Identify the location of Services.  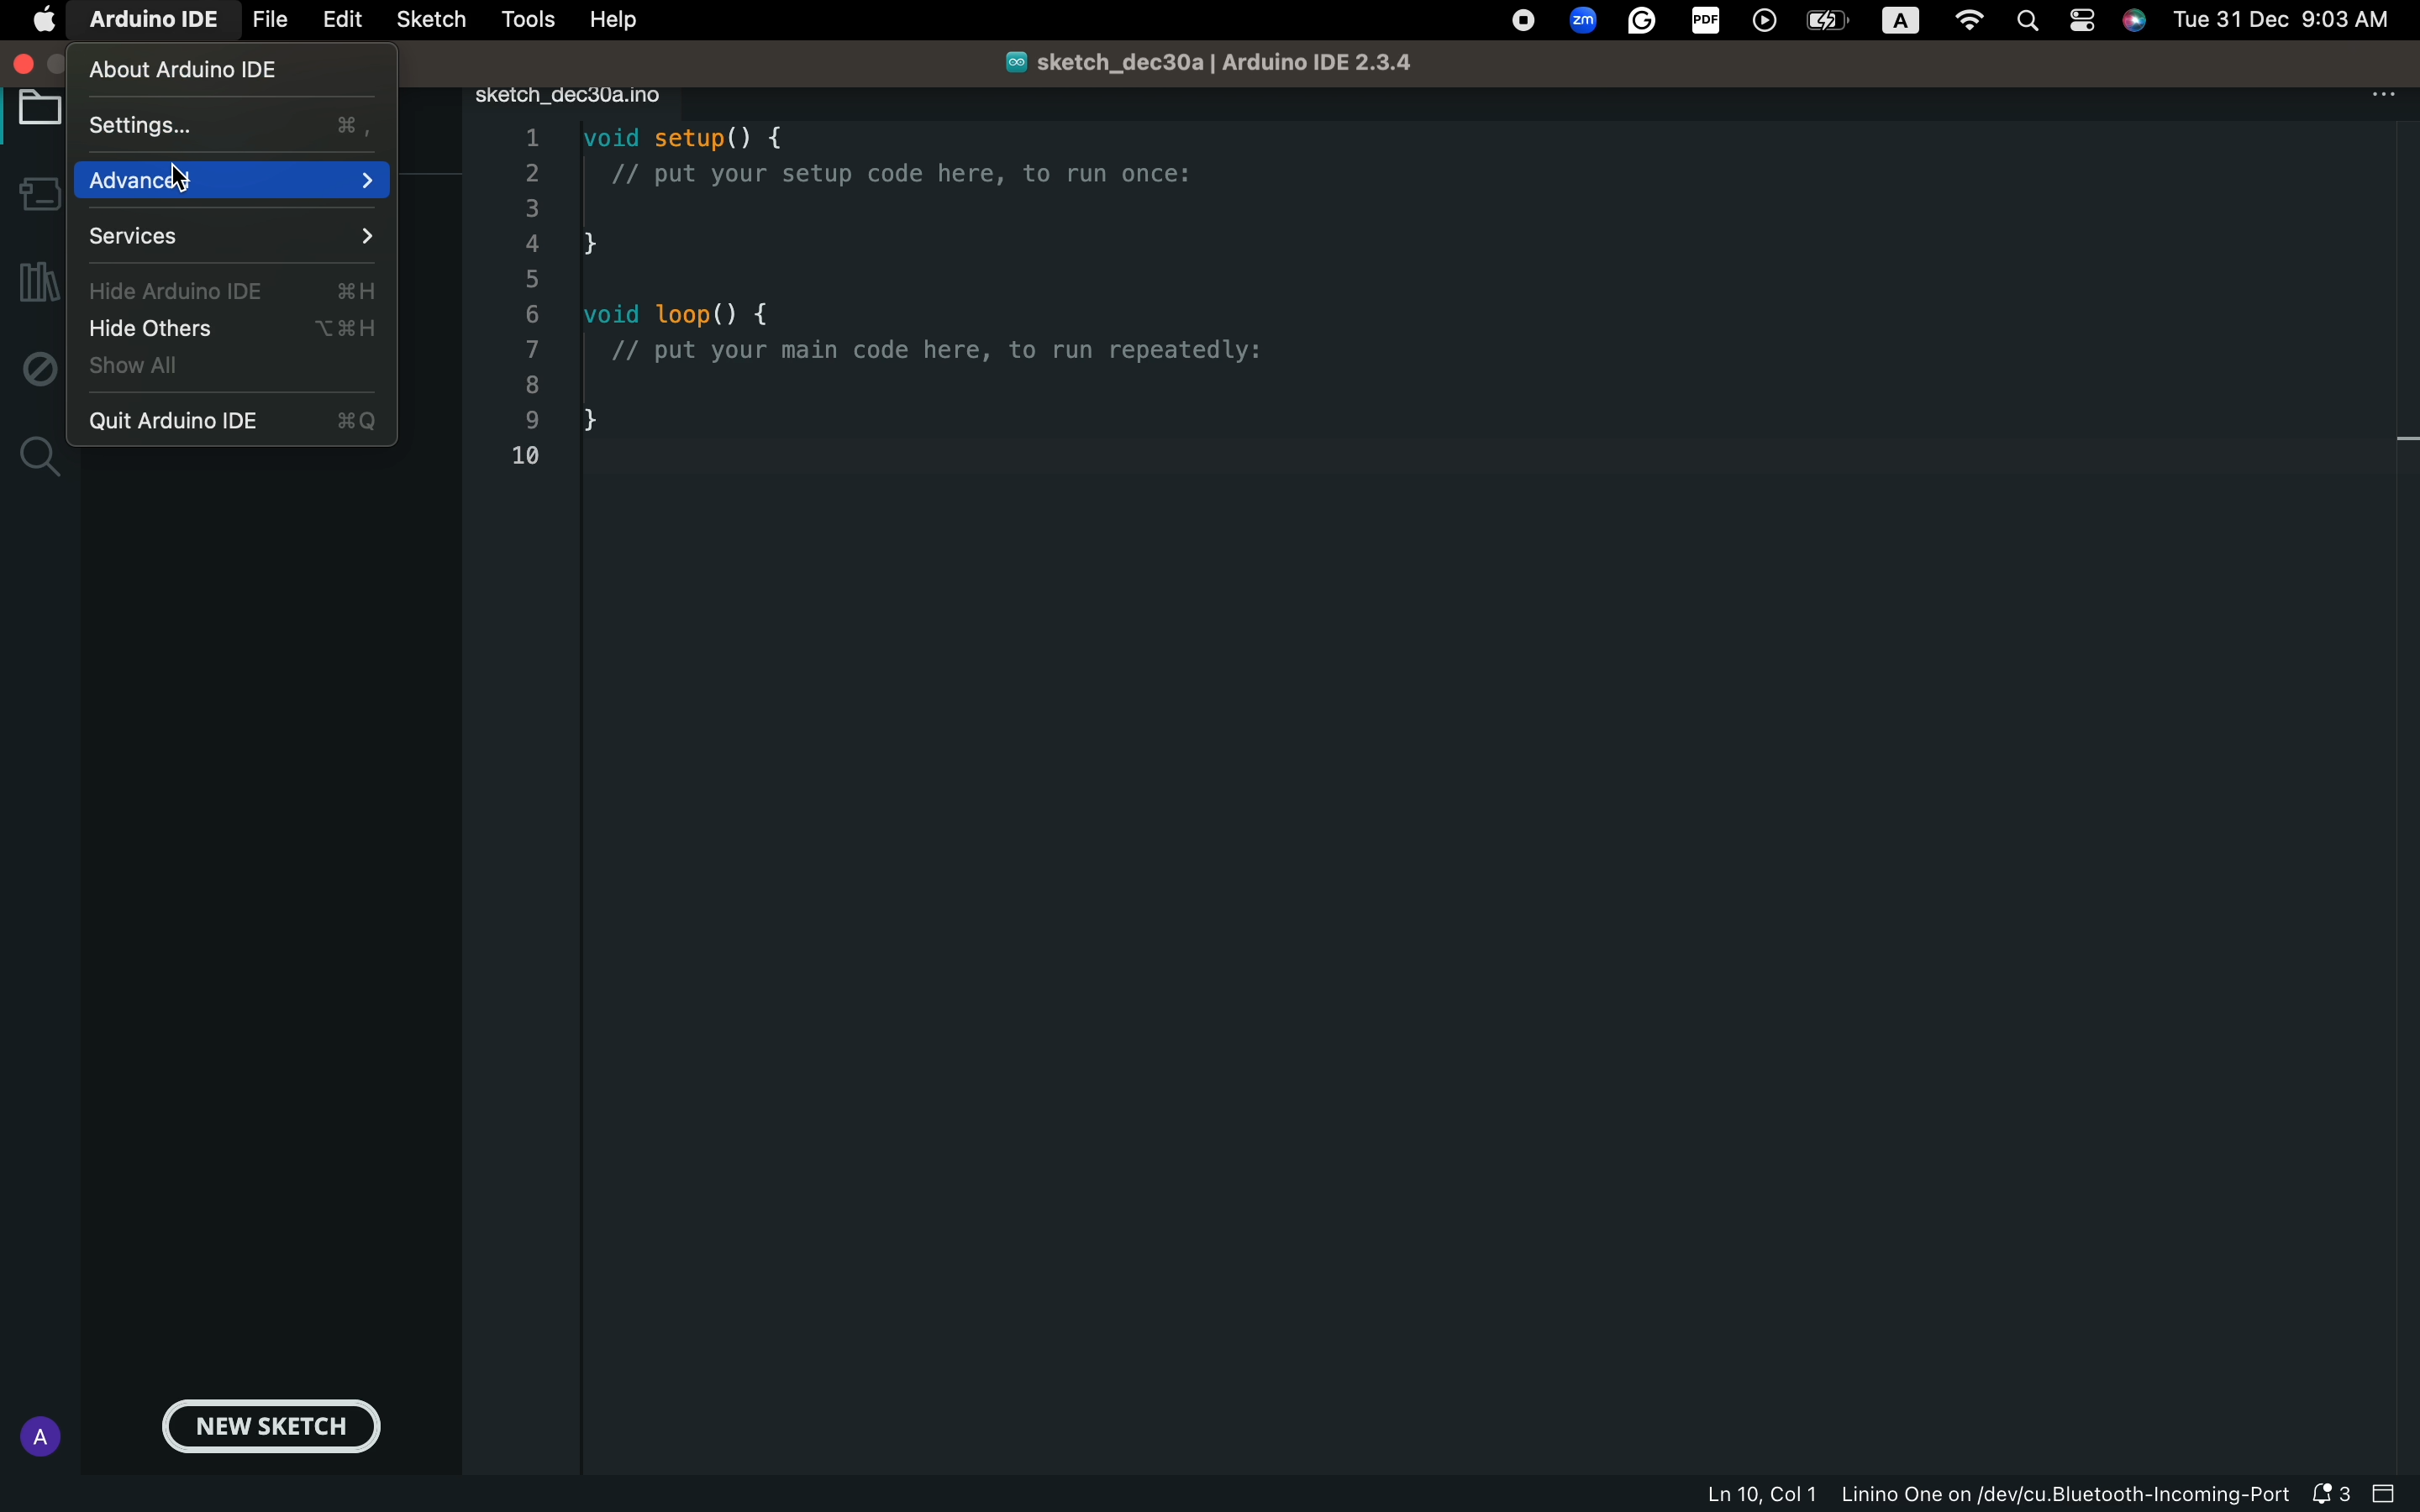
(234, 240).